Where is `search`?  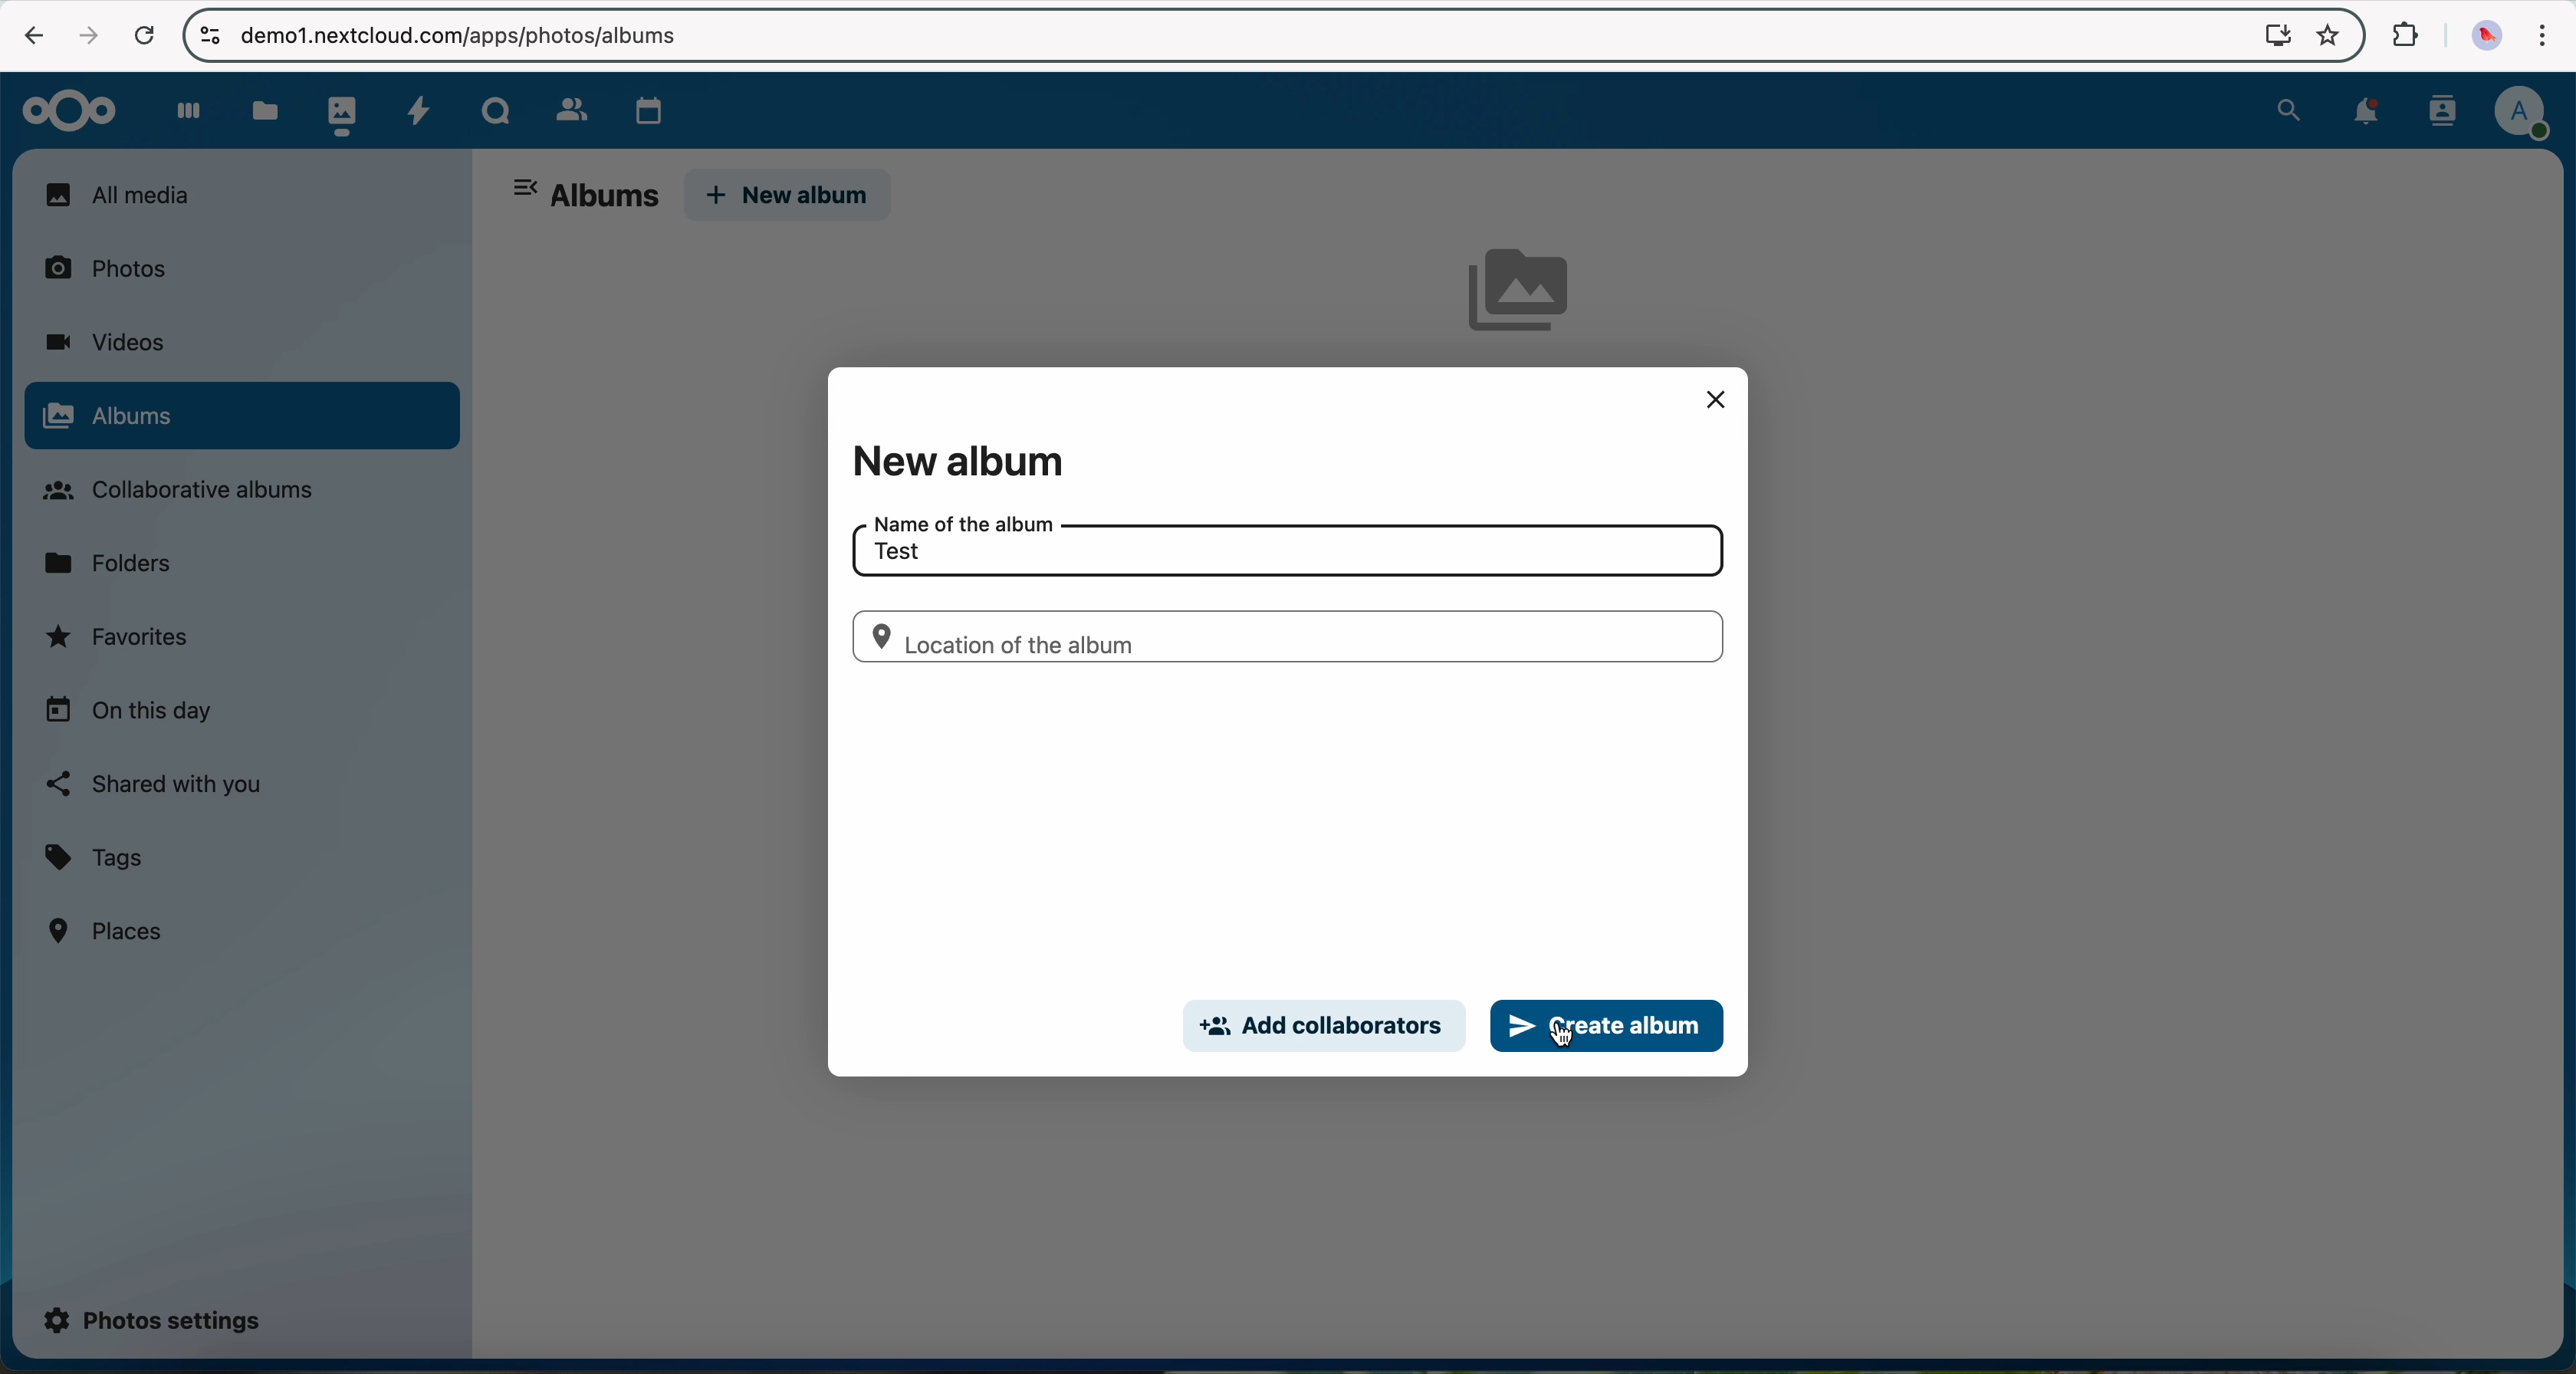 search is located at coordinates (2288, 107).